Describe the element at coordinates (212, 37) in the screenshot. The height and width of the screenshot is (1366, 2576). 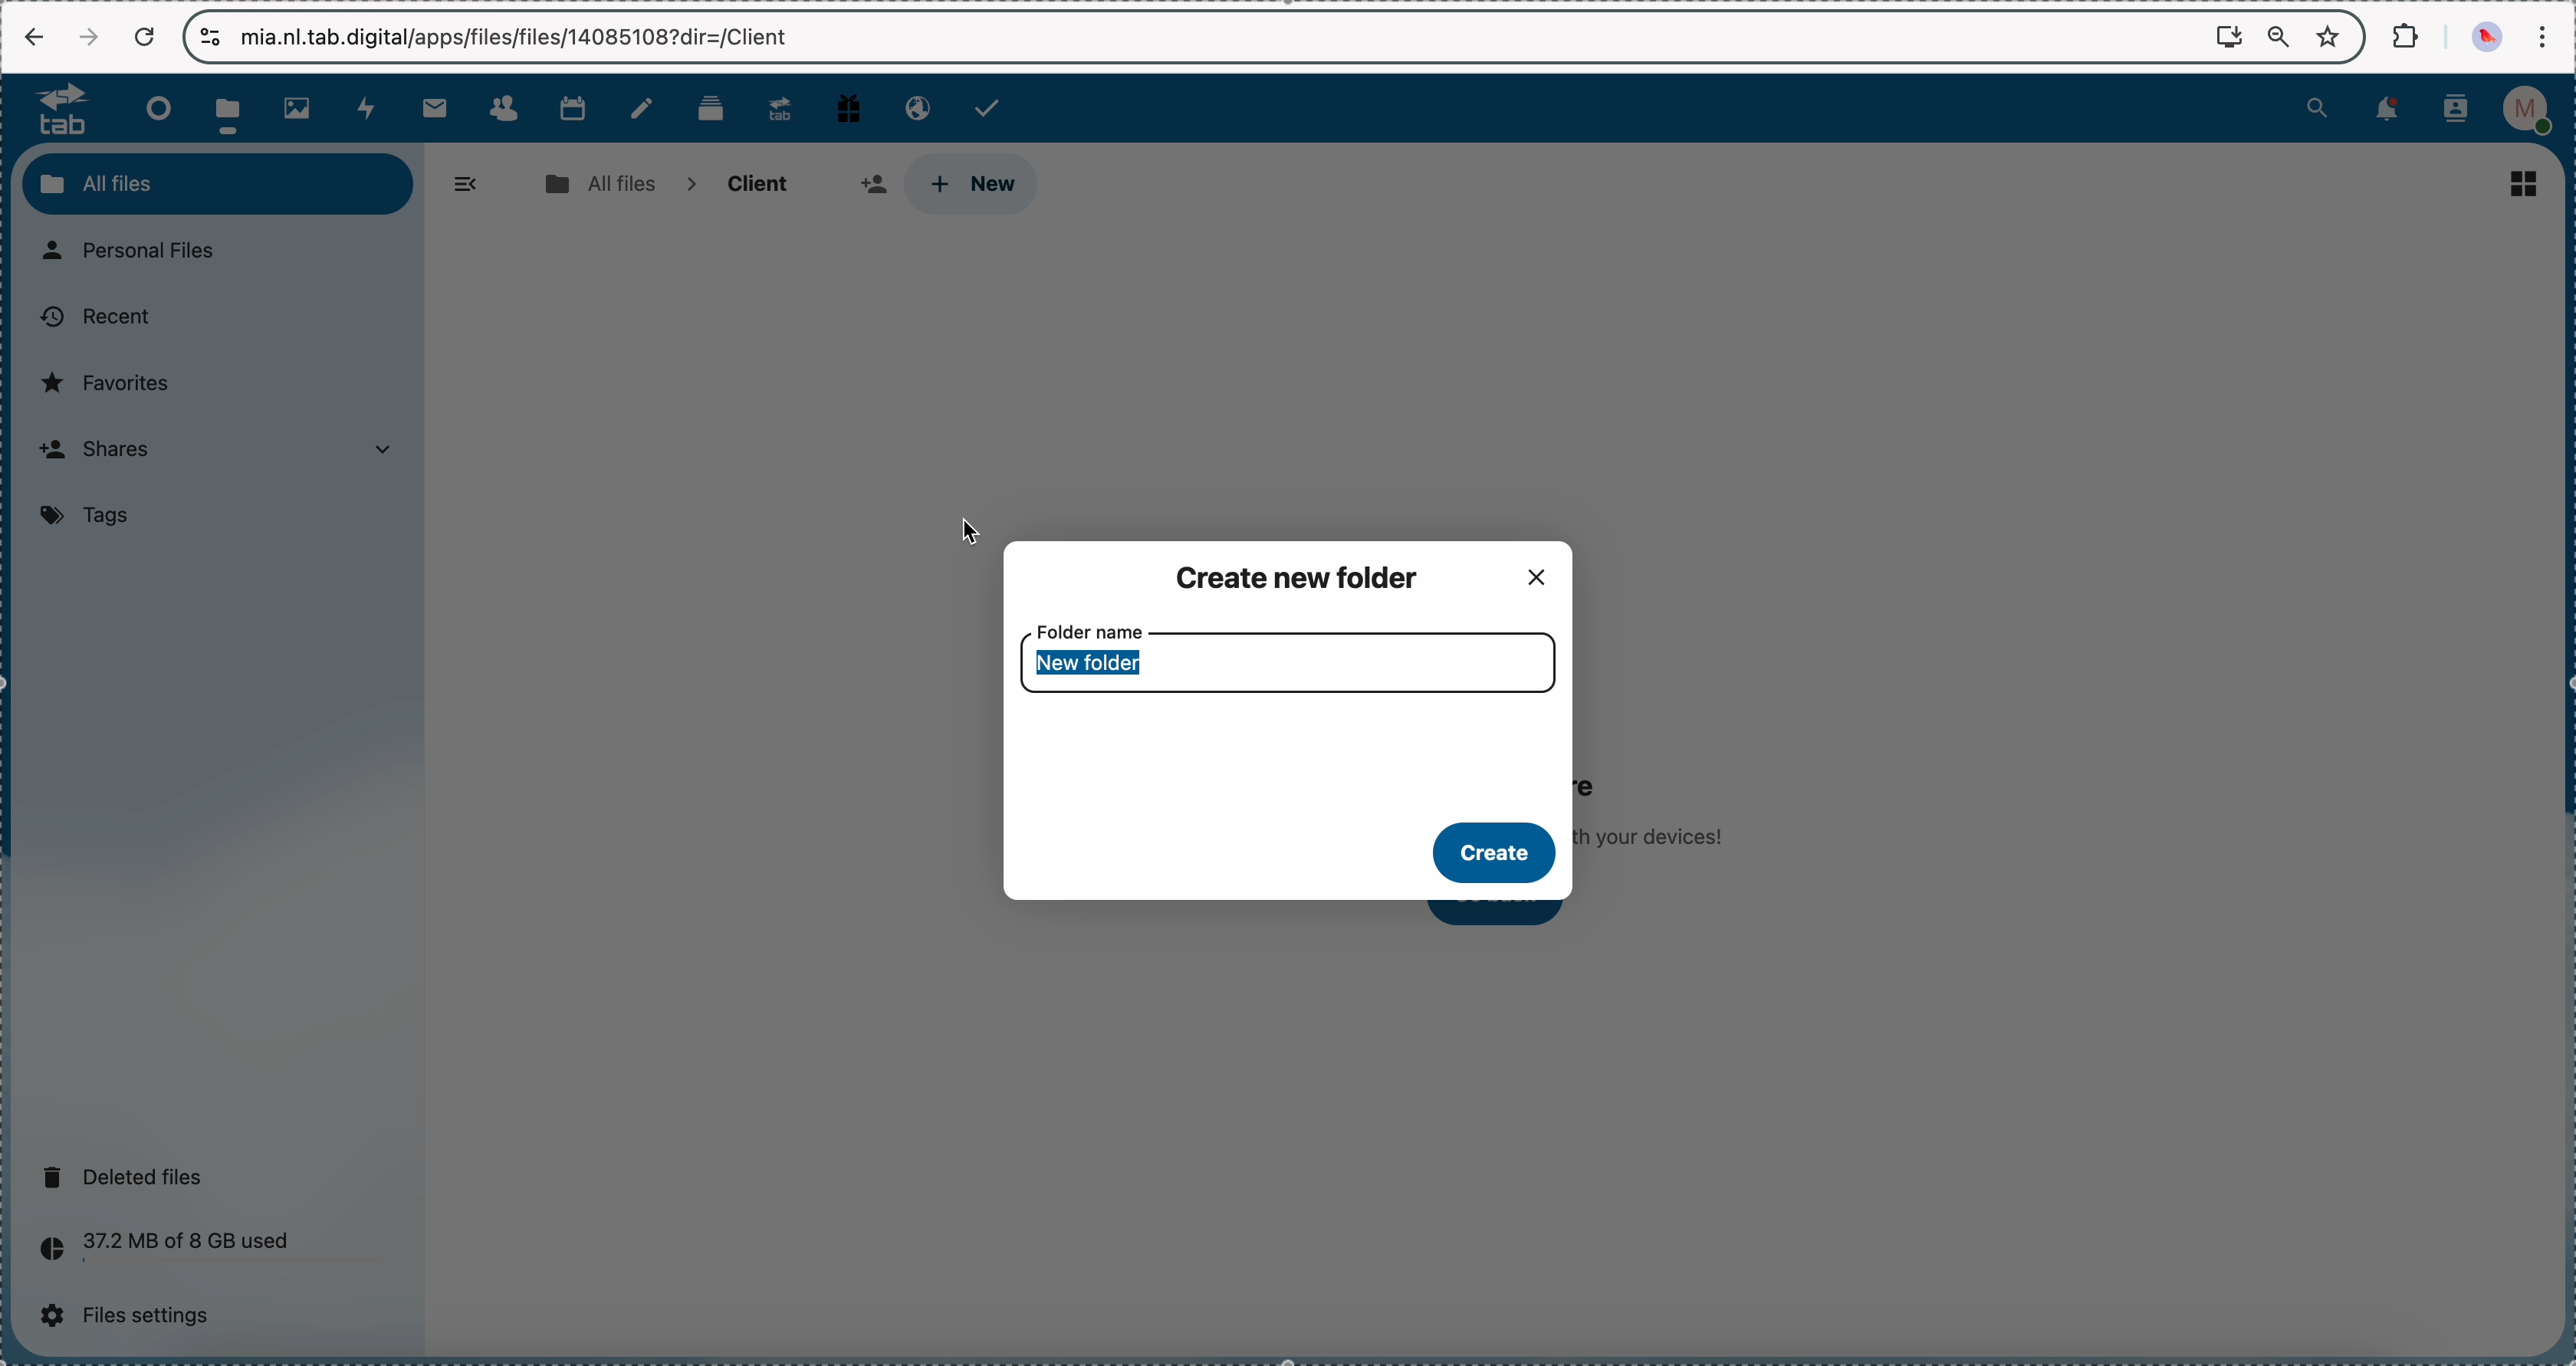
I see `controls` at that location.